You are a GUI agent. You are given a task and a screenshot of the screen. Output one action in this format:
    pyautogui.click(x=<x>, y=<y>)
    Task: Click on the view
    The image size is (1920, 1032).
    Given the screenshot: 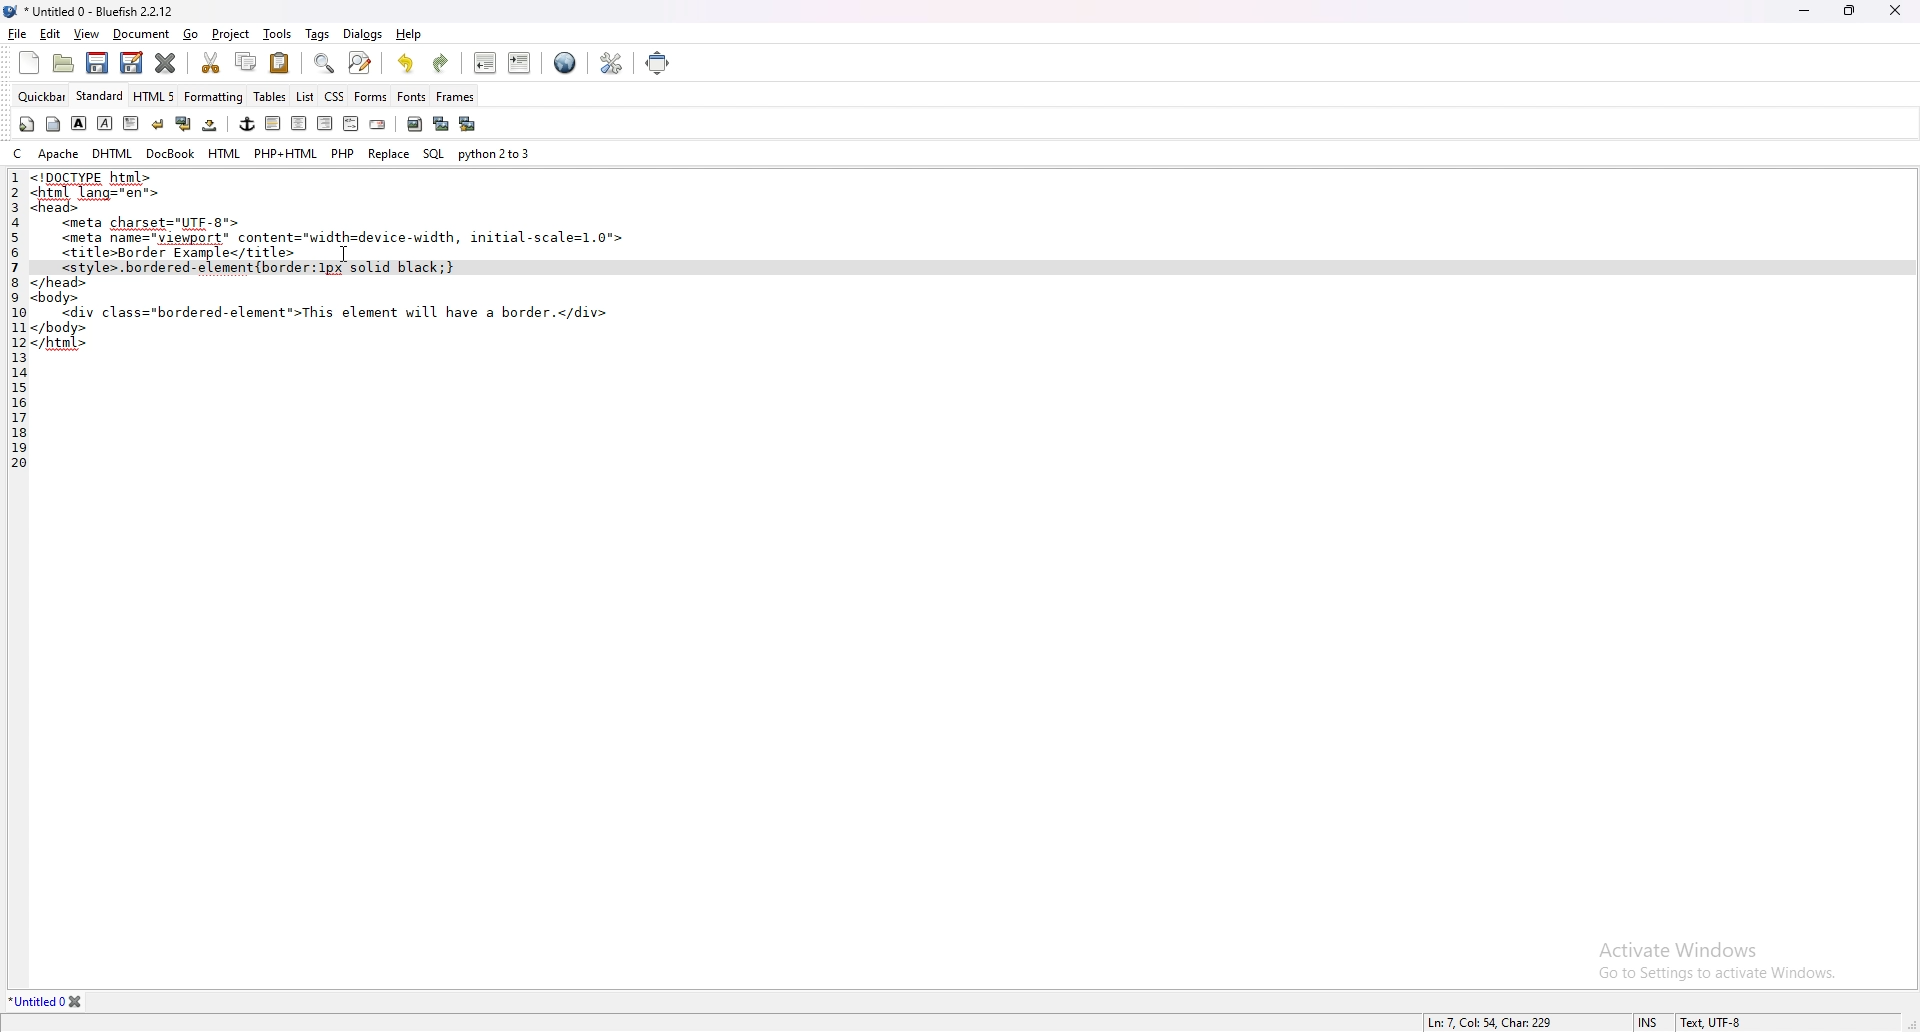 What is the action you would take?
    pyautogui.click(x=87, y=34)
    